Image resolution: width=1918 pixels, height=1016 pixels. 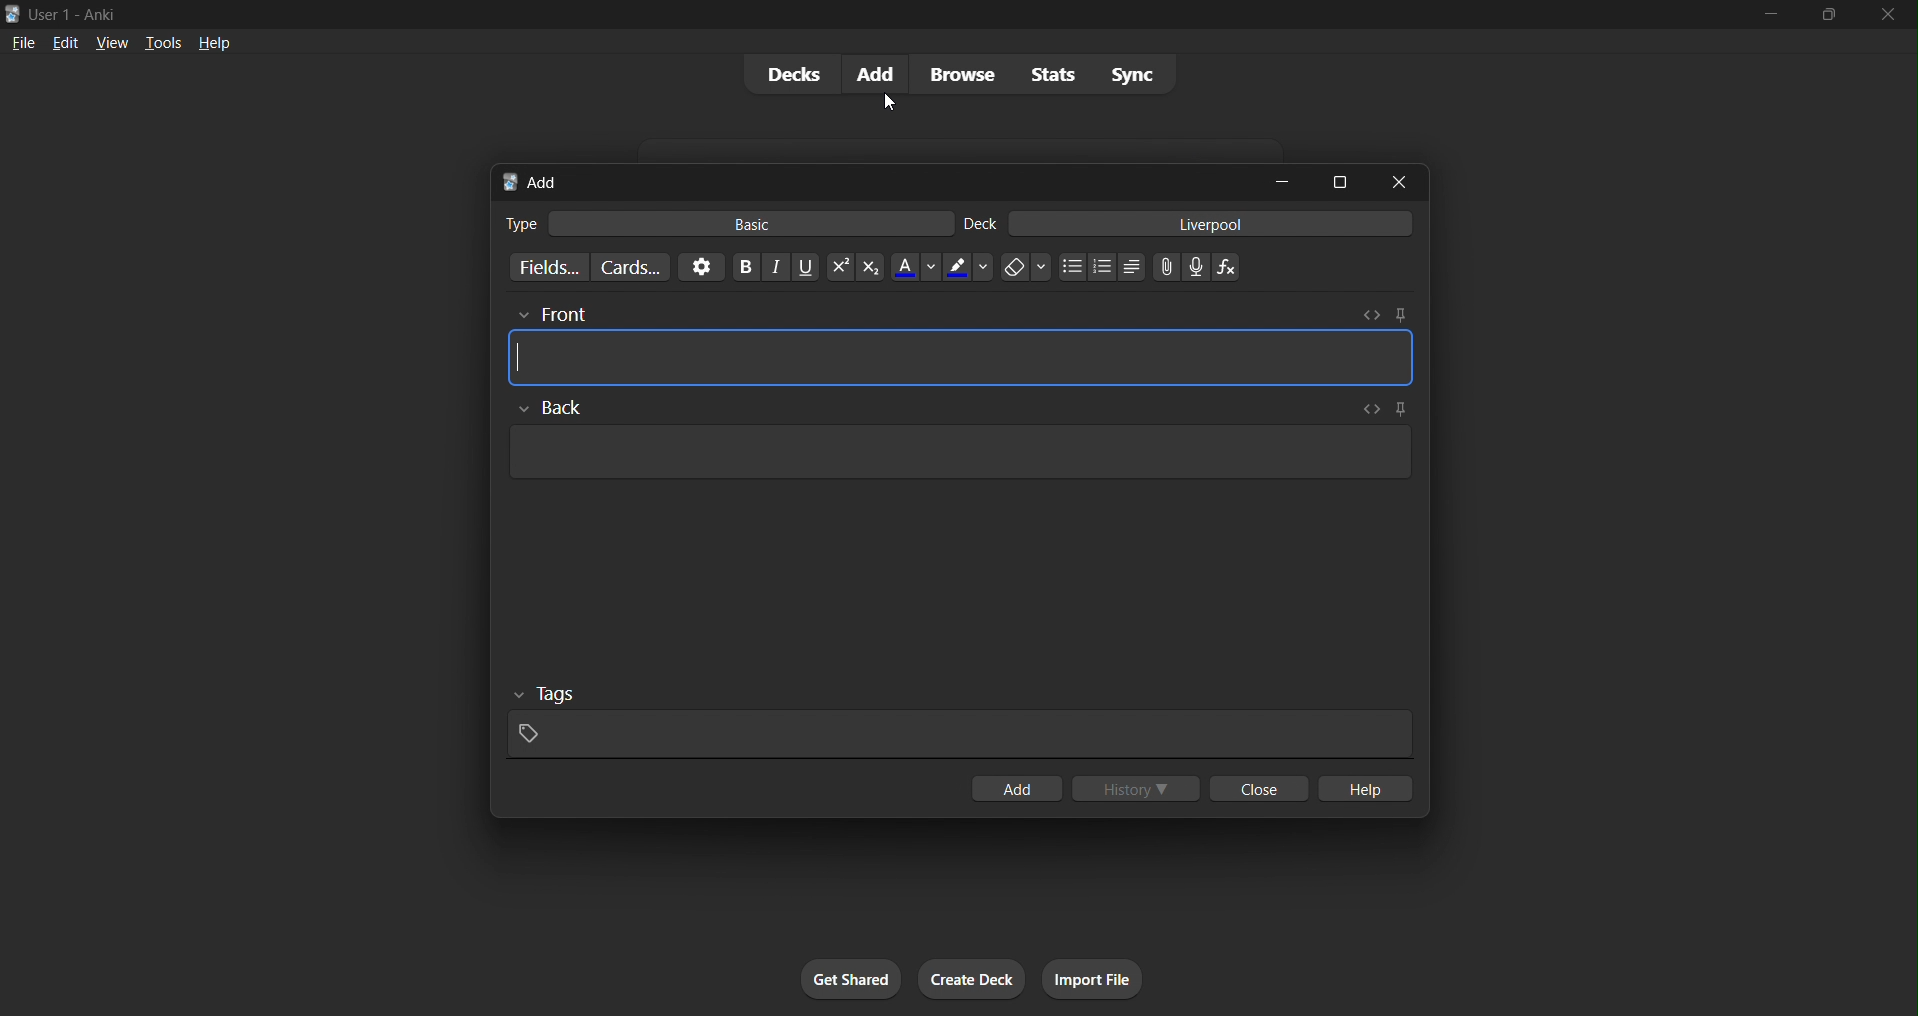 What do you see at coordinates (726, 221) in the screenshot?
I see `basic card type input field` at bounding box center [726, 221].